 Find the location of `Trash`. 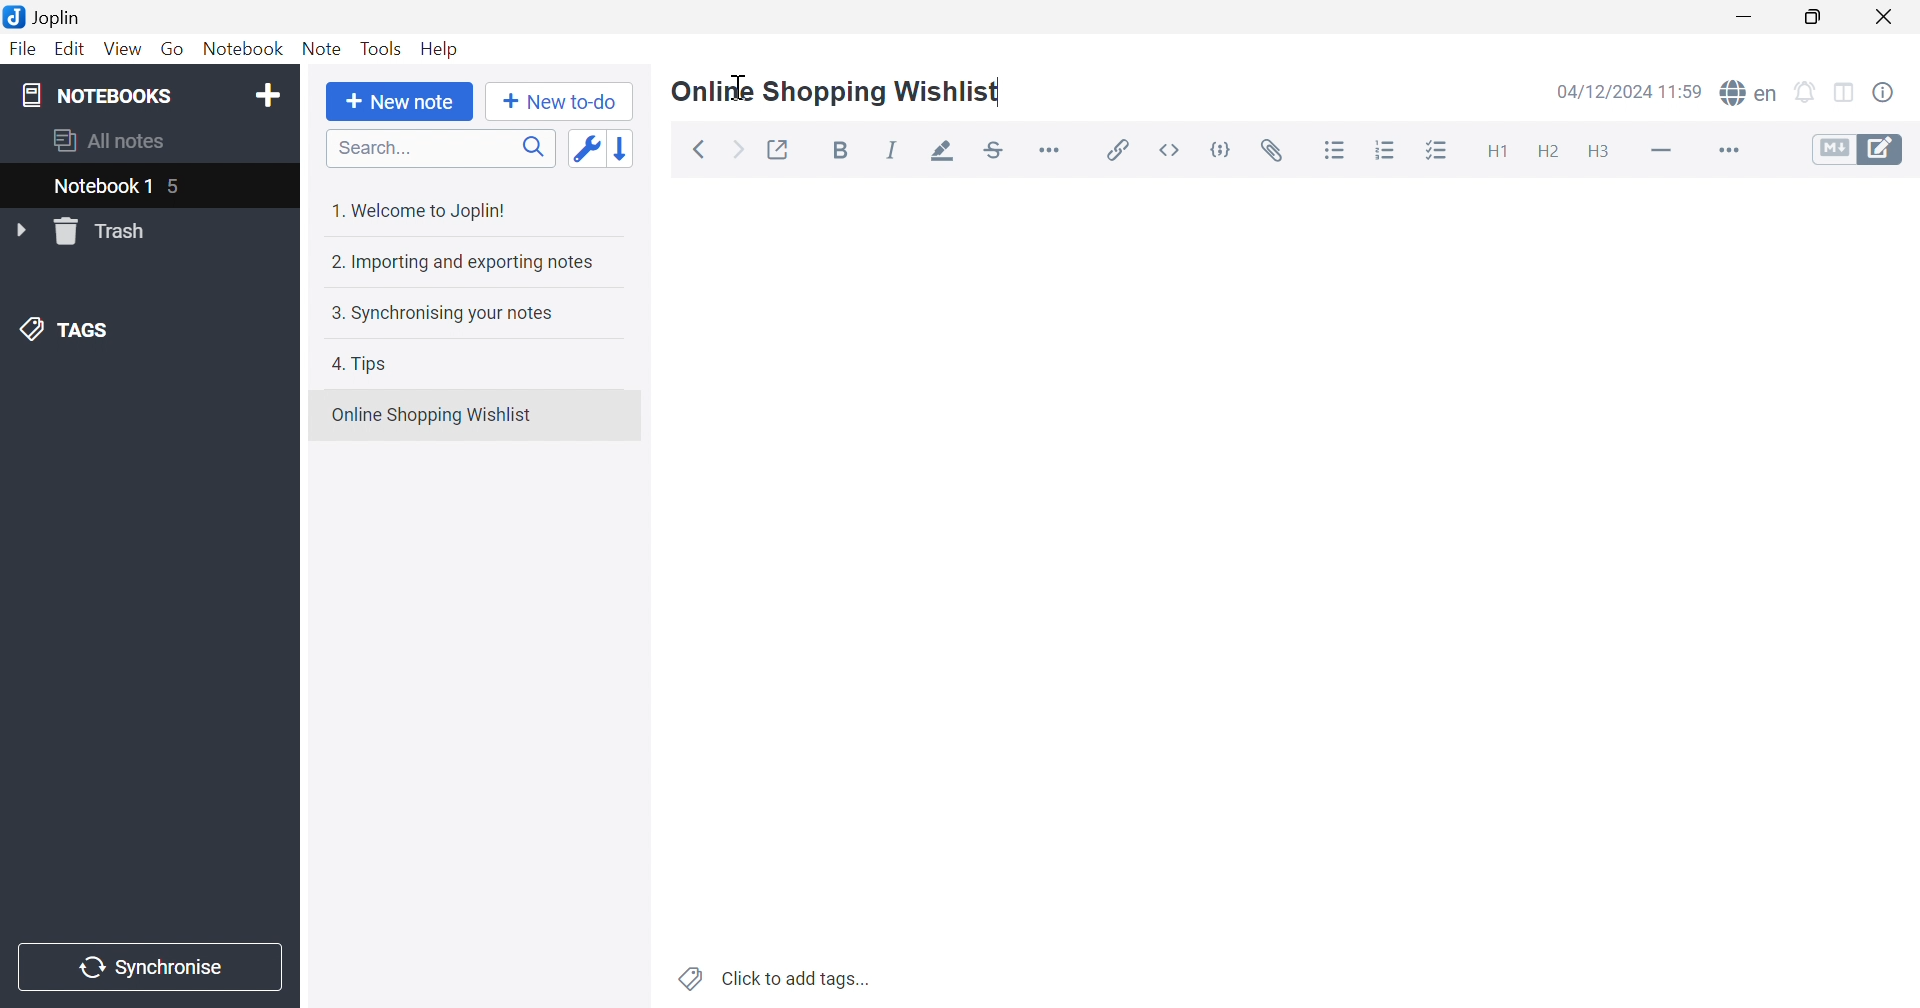

Trash is located at coordinates (107, 232).